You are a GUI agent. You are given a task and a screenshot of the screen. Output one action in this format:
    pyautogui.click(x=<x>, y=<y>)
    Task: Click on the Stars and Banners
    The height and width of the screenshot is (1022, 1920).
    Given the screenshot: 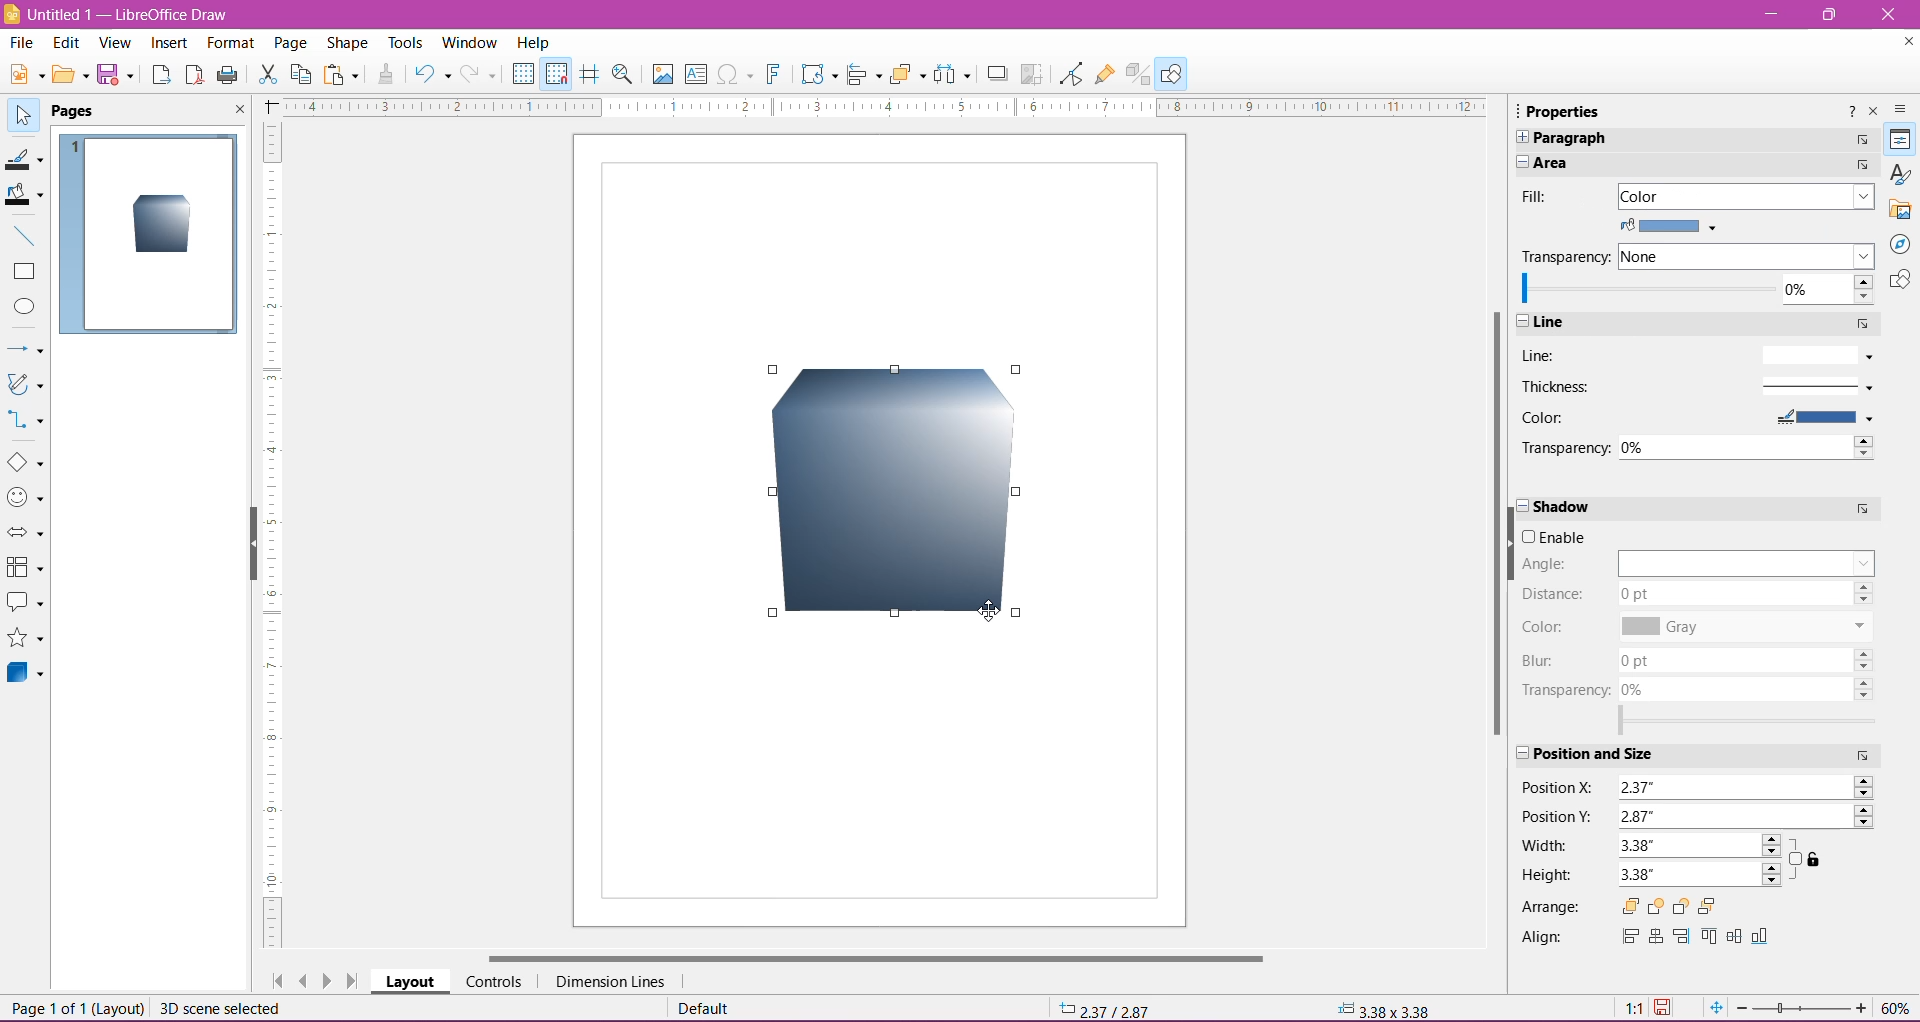 What is the action you would take?
    pyautogui.click(x=26, y=640)
    